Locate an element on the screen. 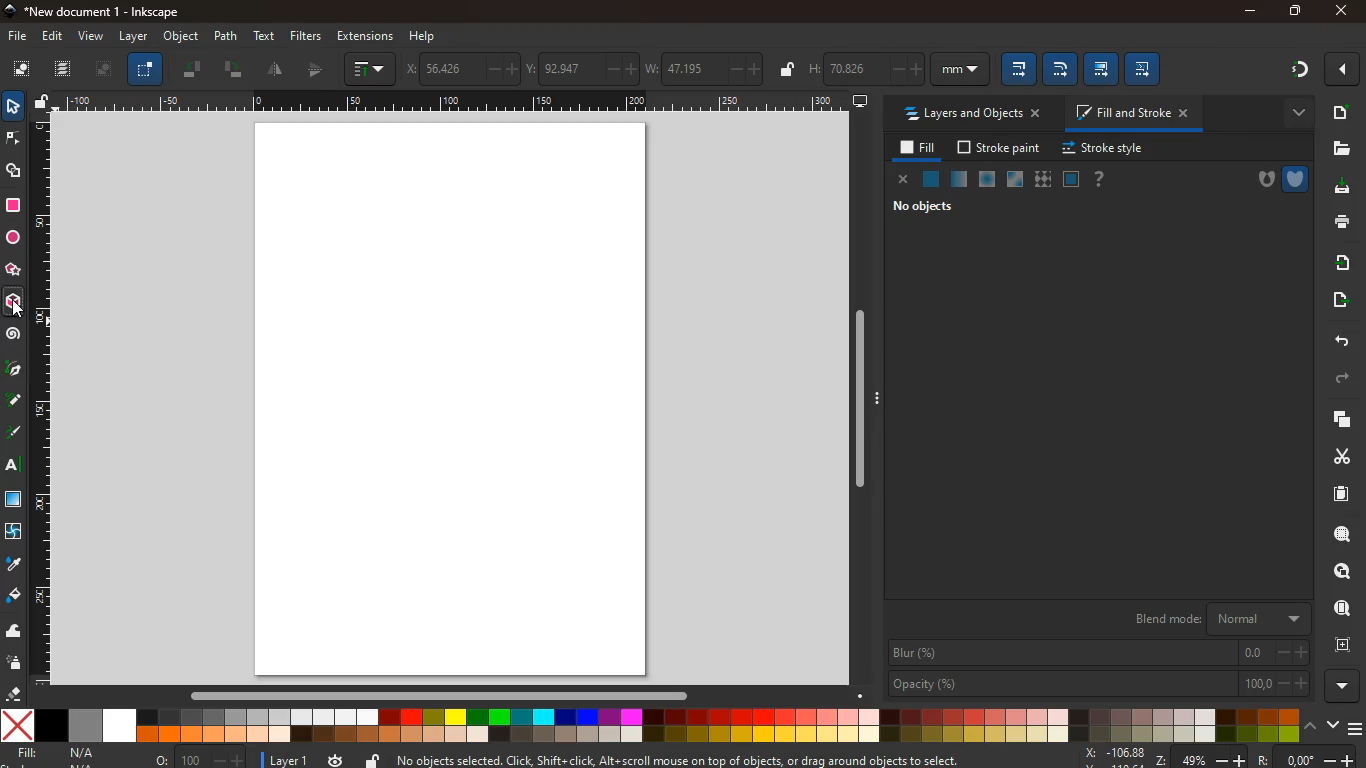 Image resolution: width=1366 pixels, height=768 pixels. tilt is located at coordinates (234, 71).